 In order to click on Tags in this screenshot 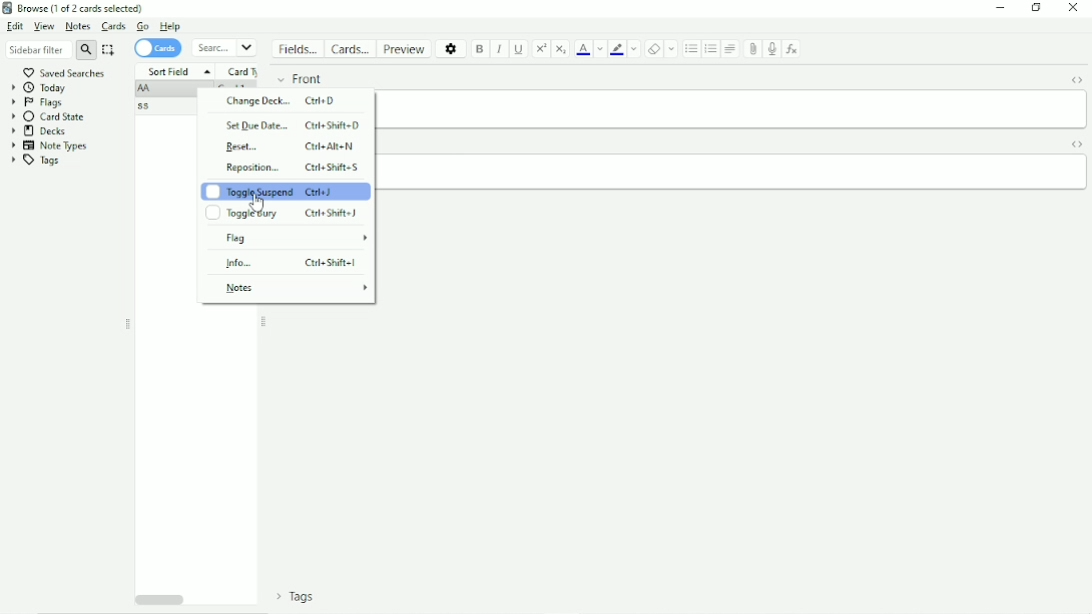, I will do `click(302, 597)`.